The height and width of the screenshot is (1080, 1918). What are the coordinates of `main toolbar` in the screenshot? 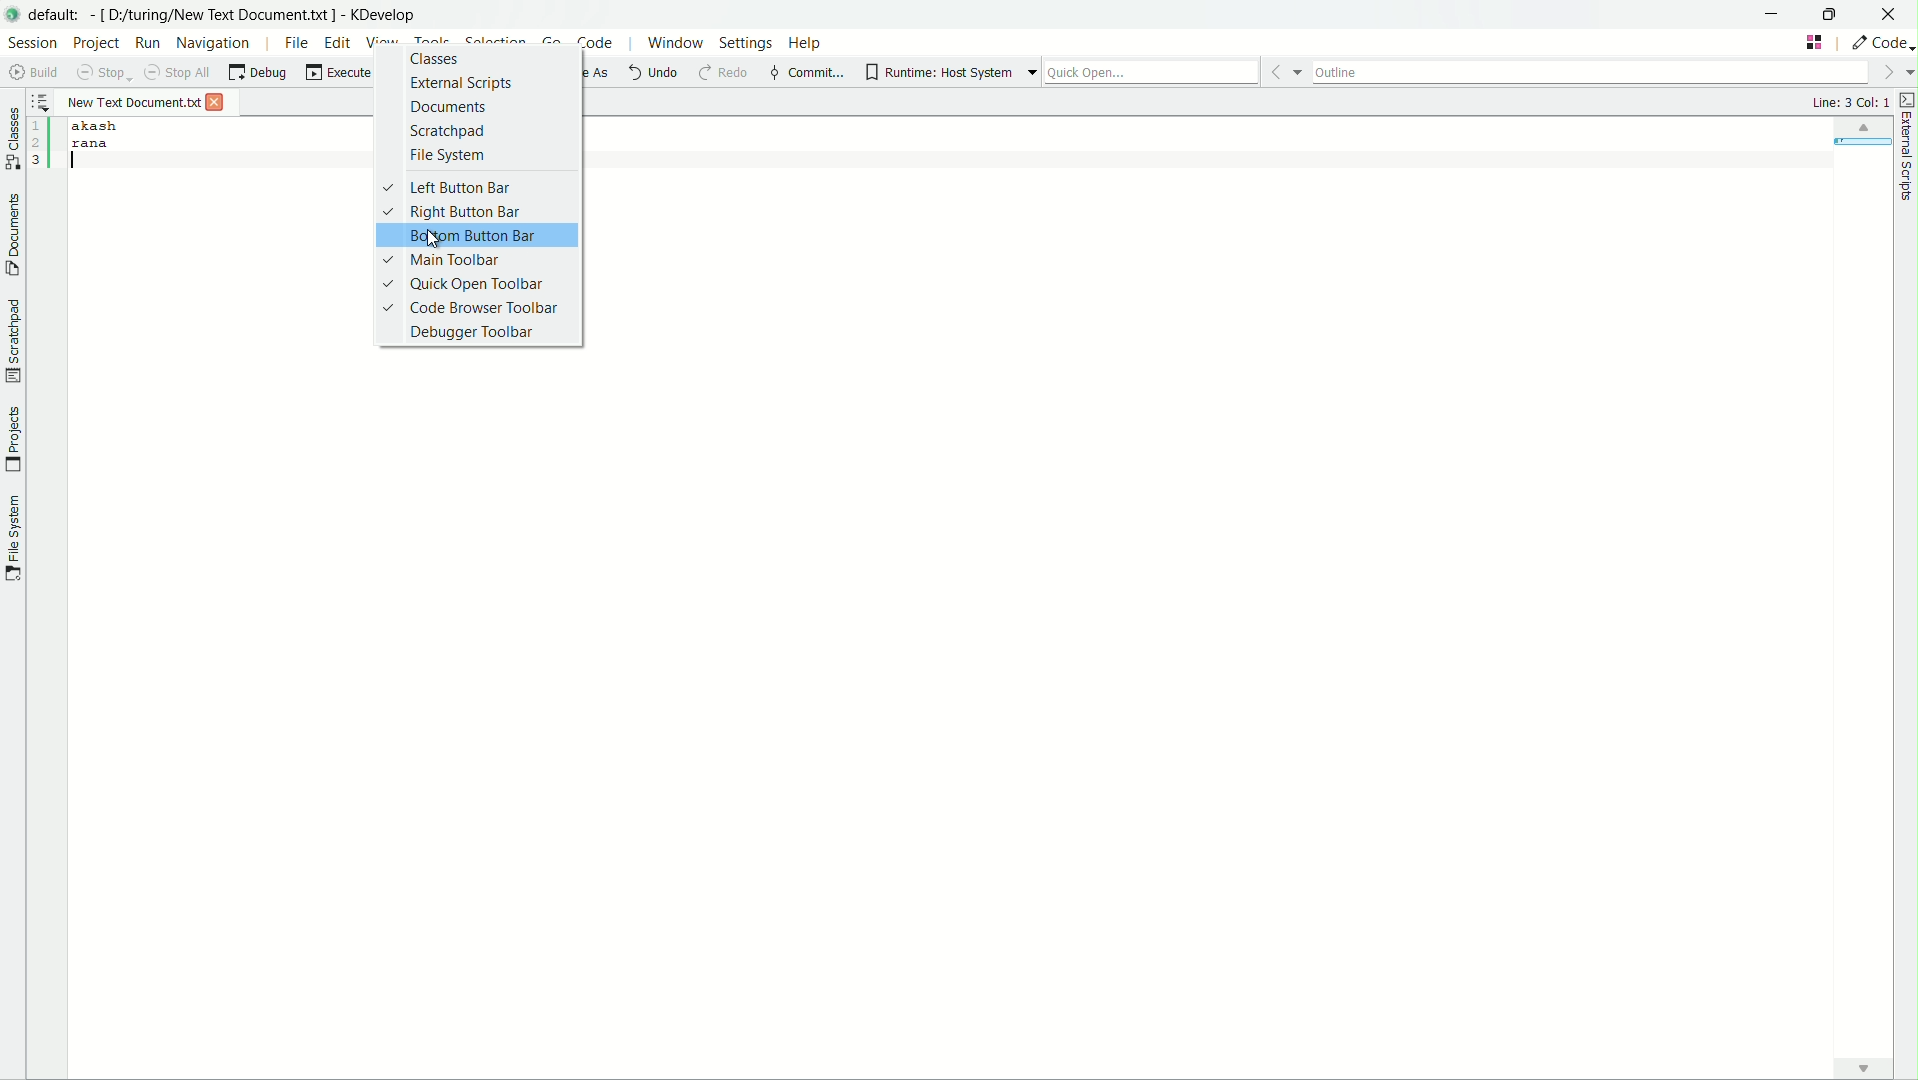 It's located at (439, 260).